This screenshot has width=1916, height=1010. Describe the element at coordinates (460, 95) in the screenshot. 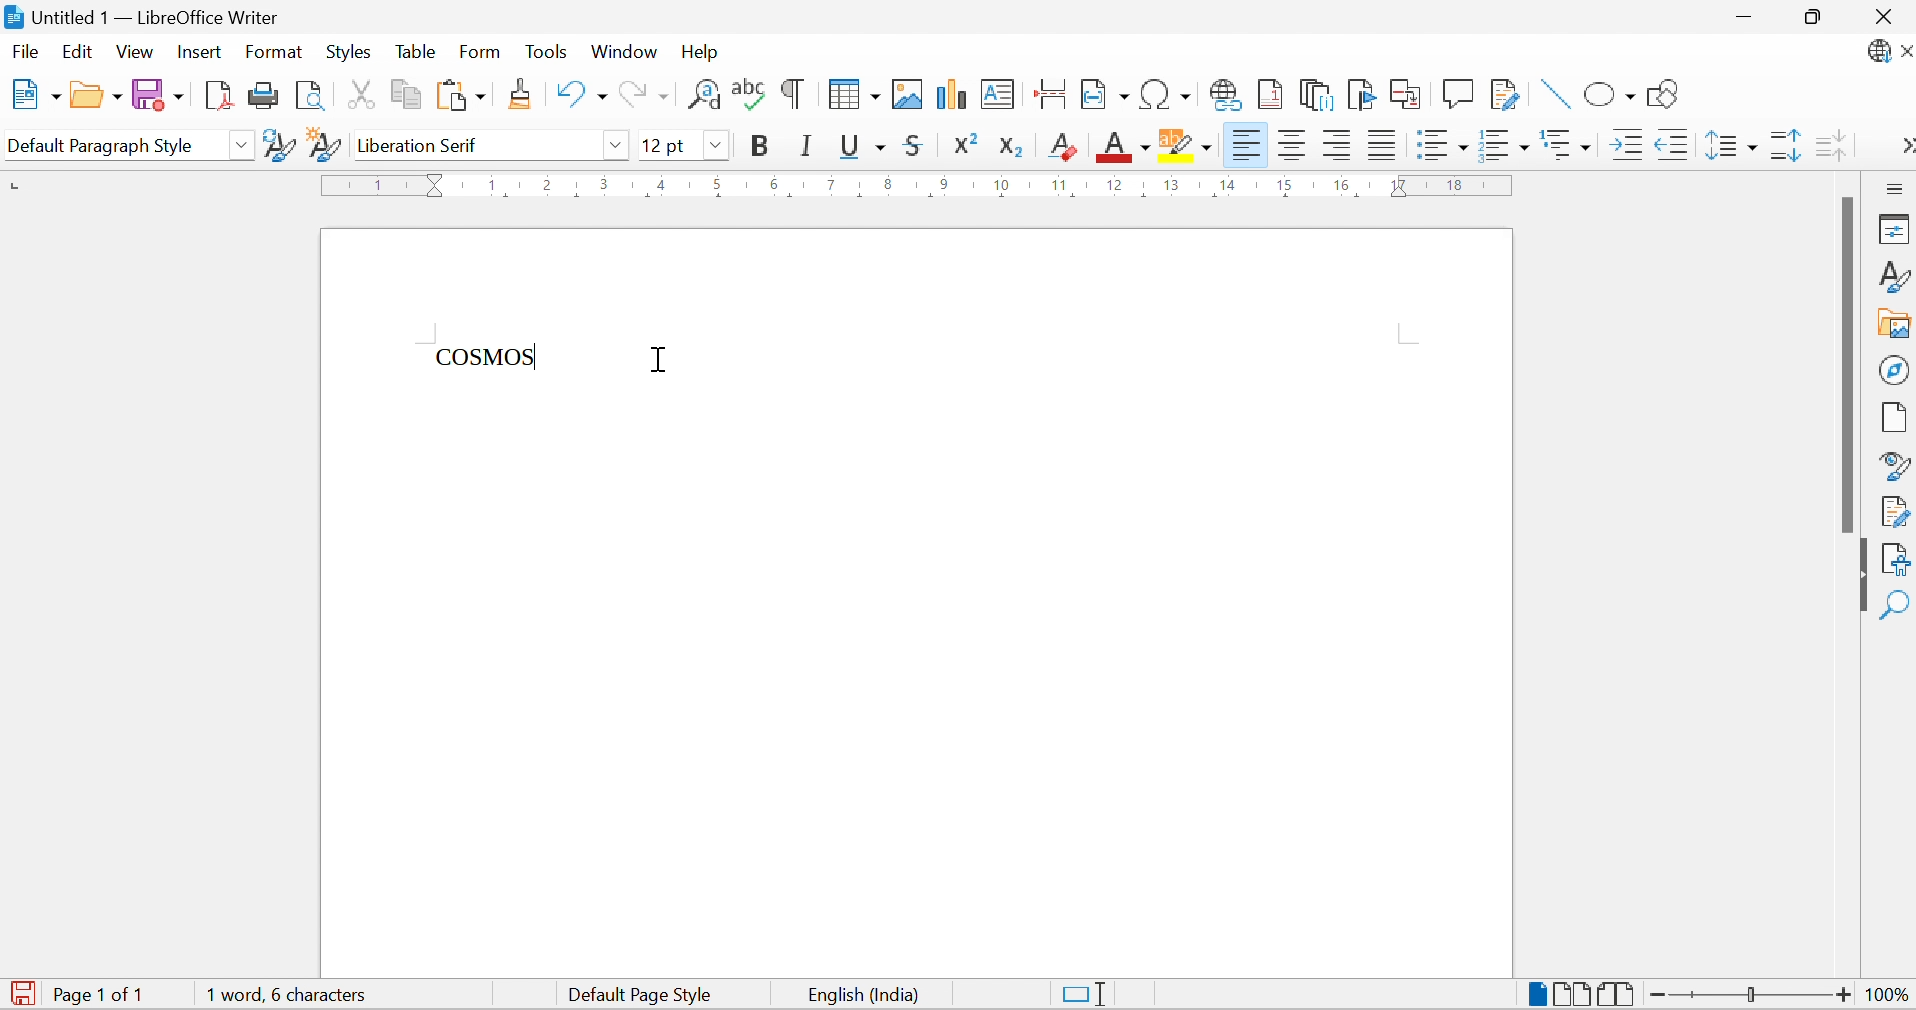

I see `Paste` at that location.